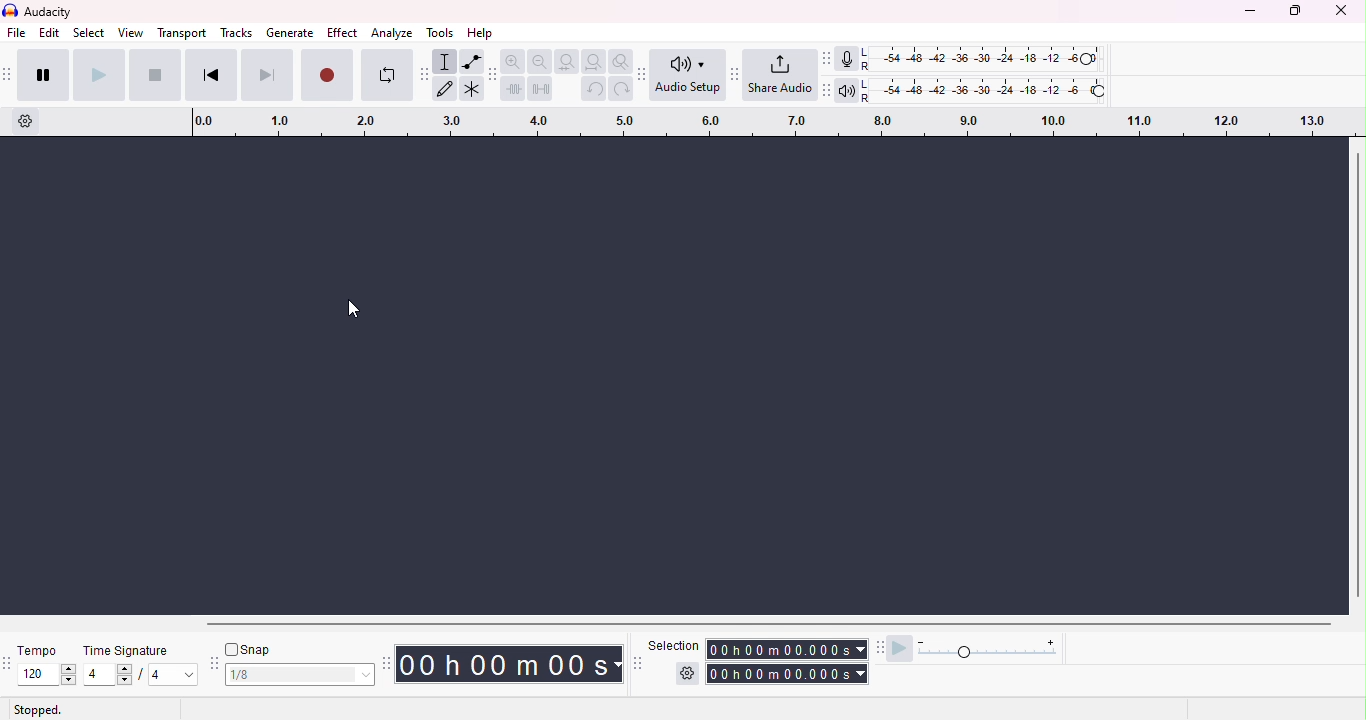 The image size is (1366, 720). I want to click on tracks, so click(234, 32).